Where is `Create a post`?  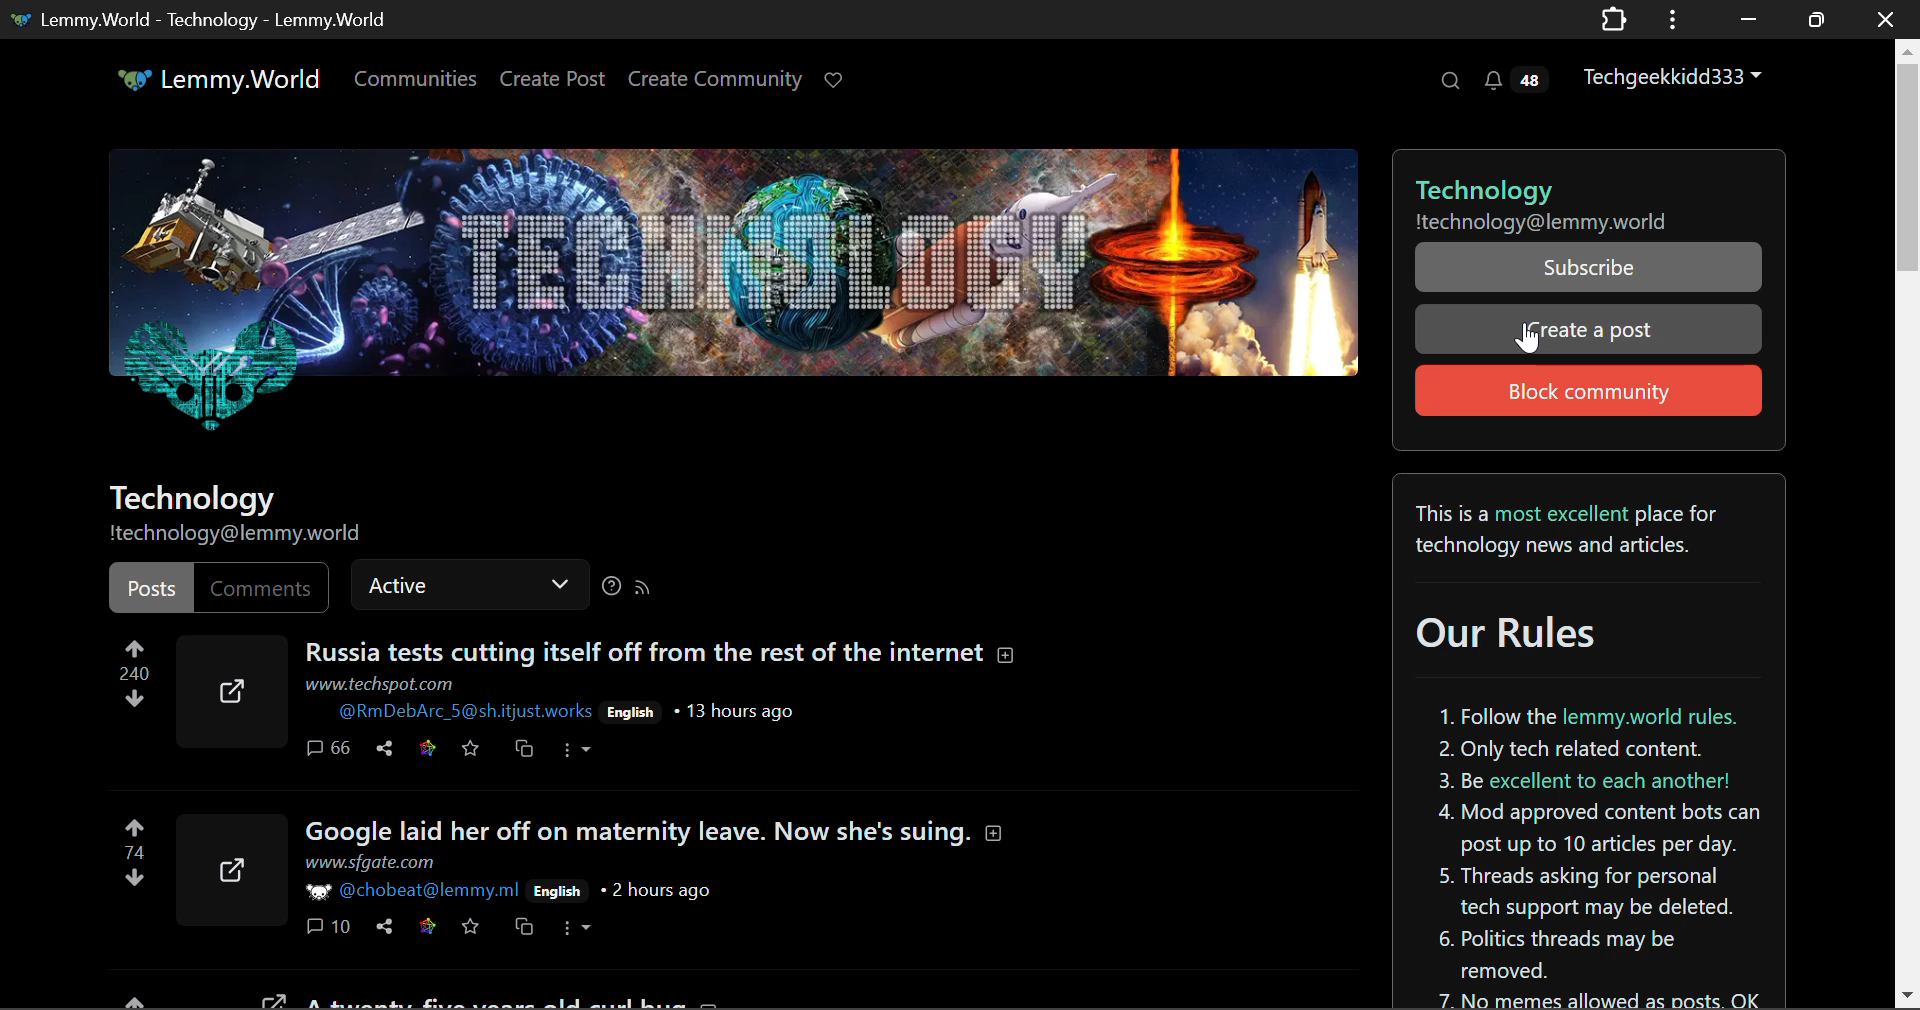
Create a post is located at coordinates (1588, 331).